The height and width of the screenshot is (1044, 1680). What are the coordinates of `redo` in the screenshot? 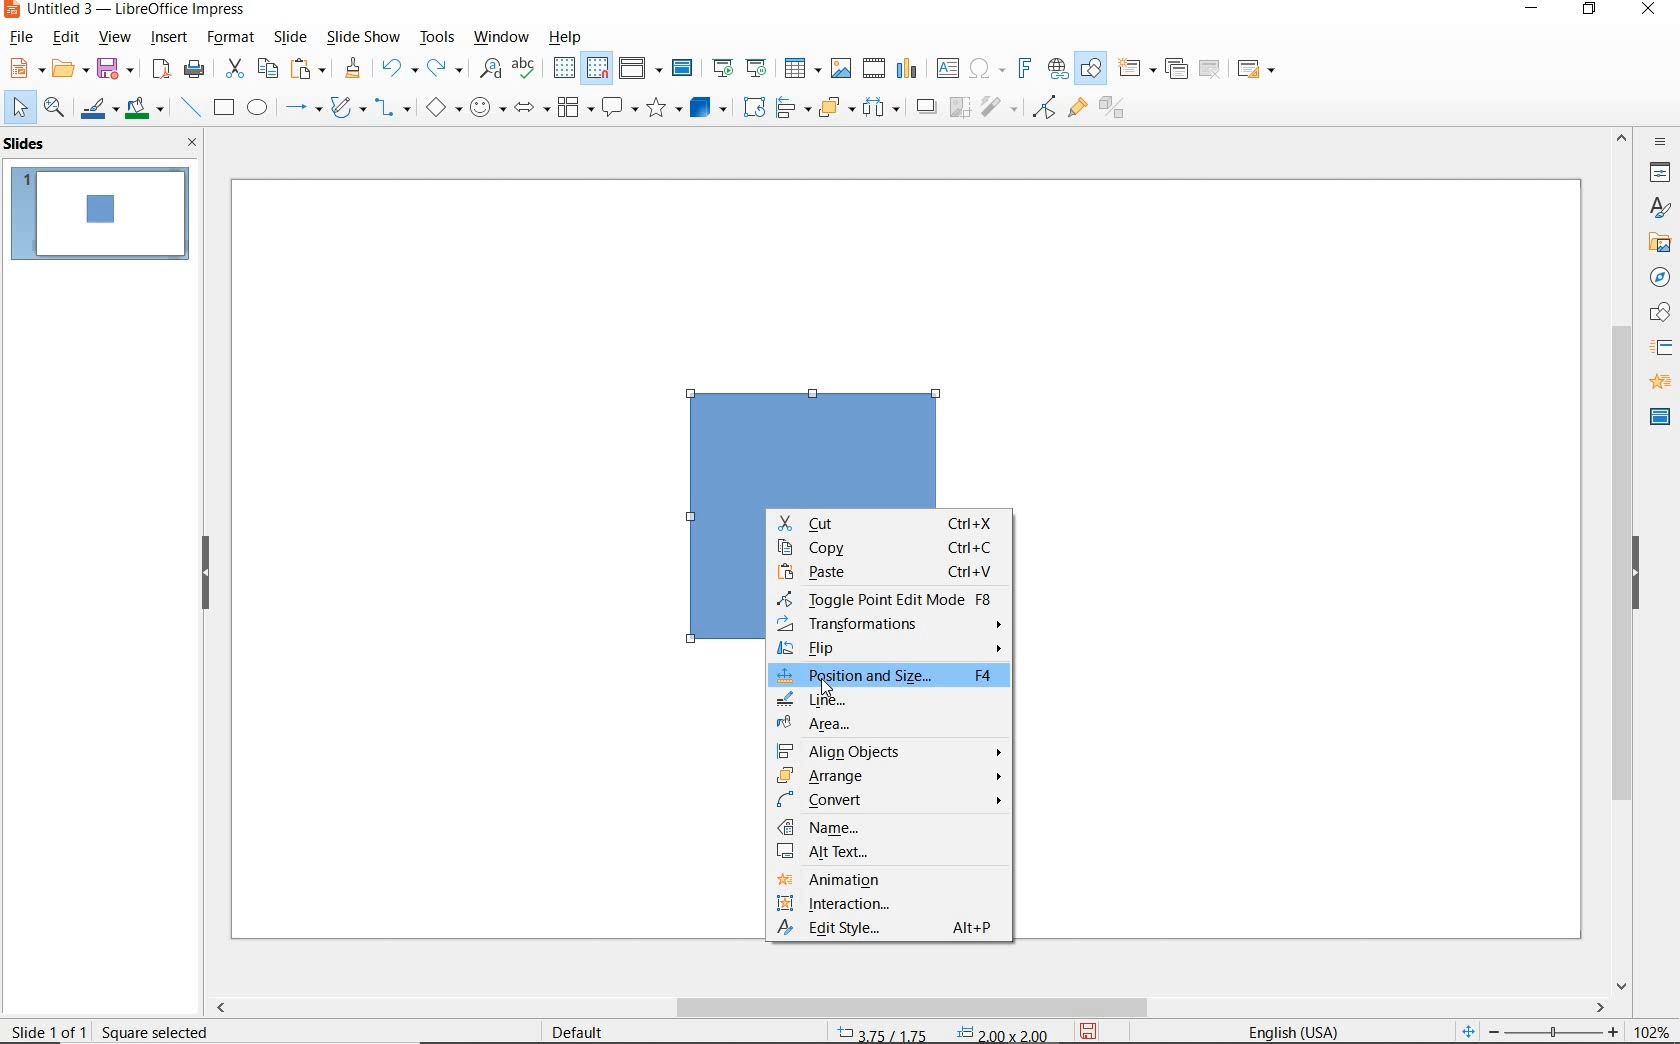 It's located at (445, 70).